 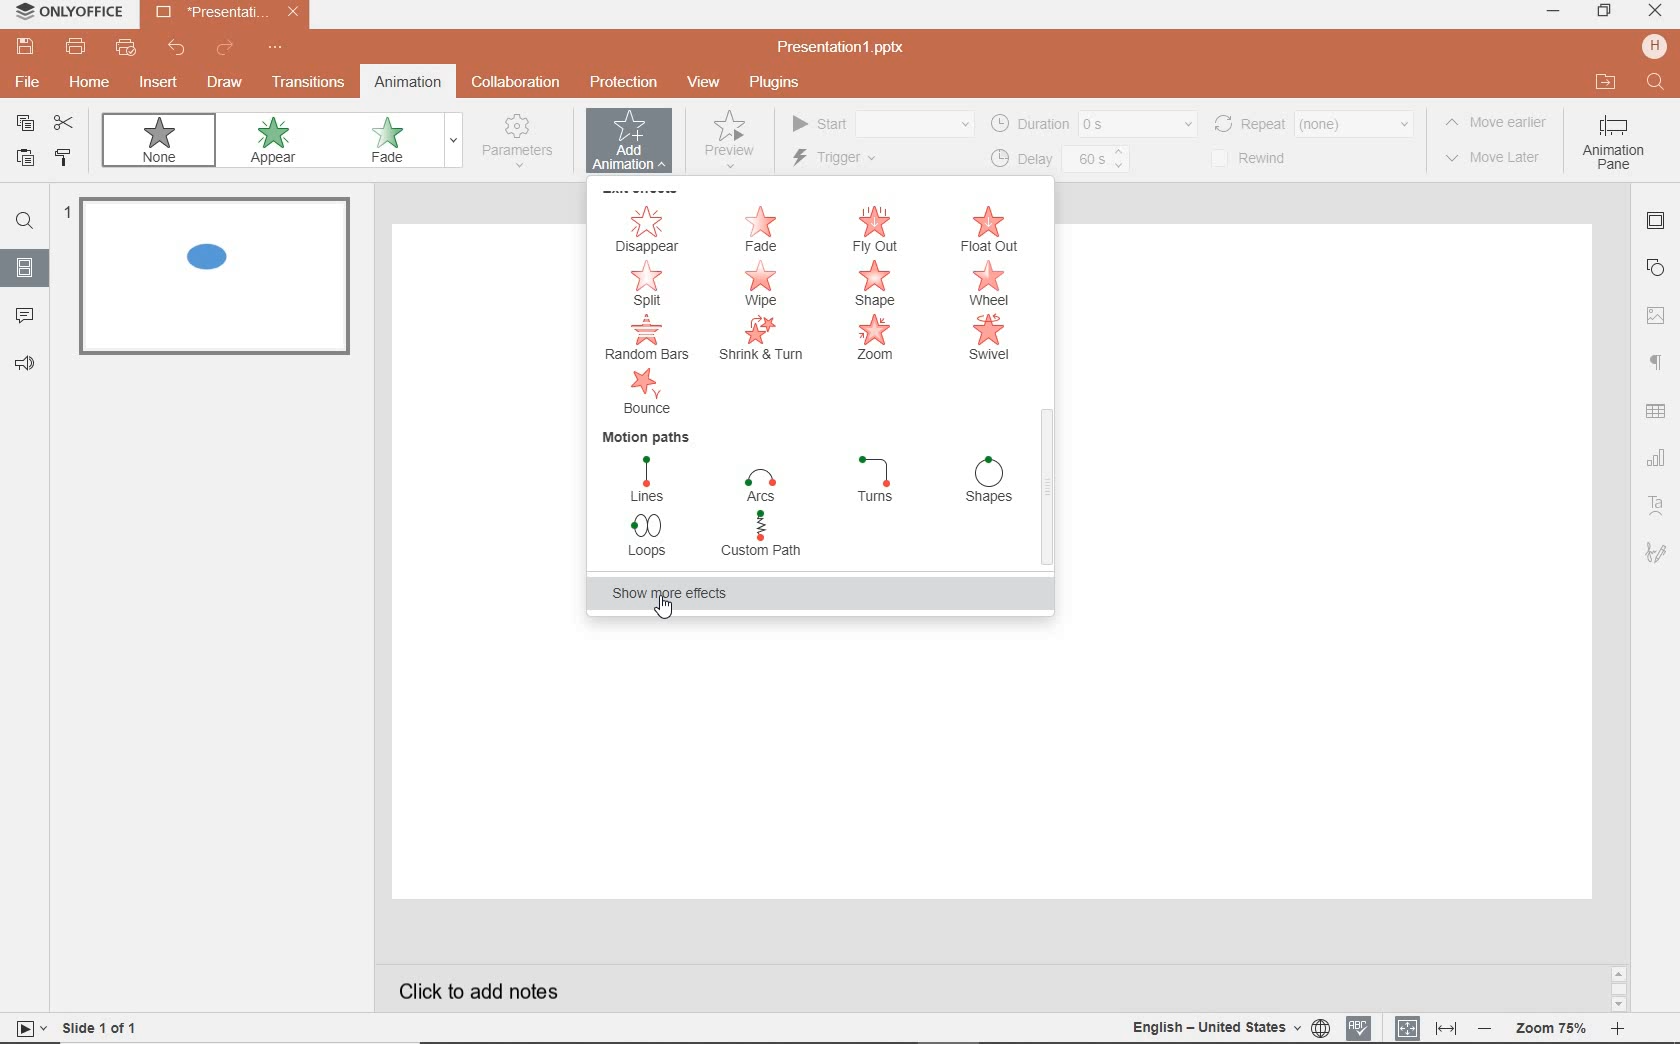 What do you see at coordinates (848, 48) in the screenshot?
I see `file name` at bounding box center [848, 48].